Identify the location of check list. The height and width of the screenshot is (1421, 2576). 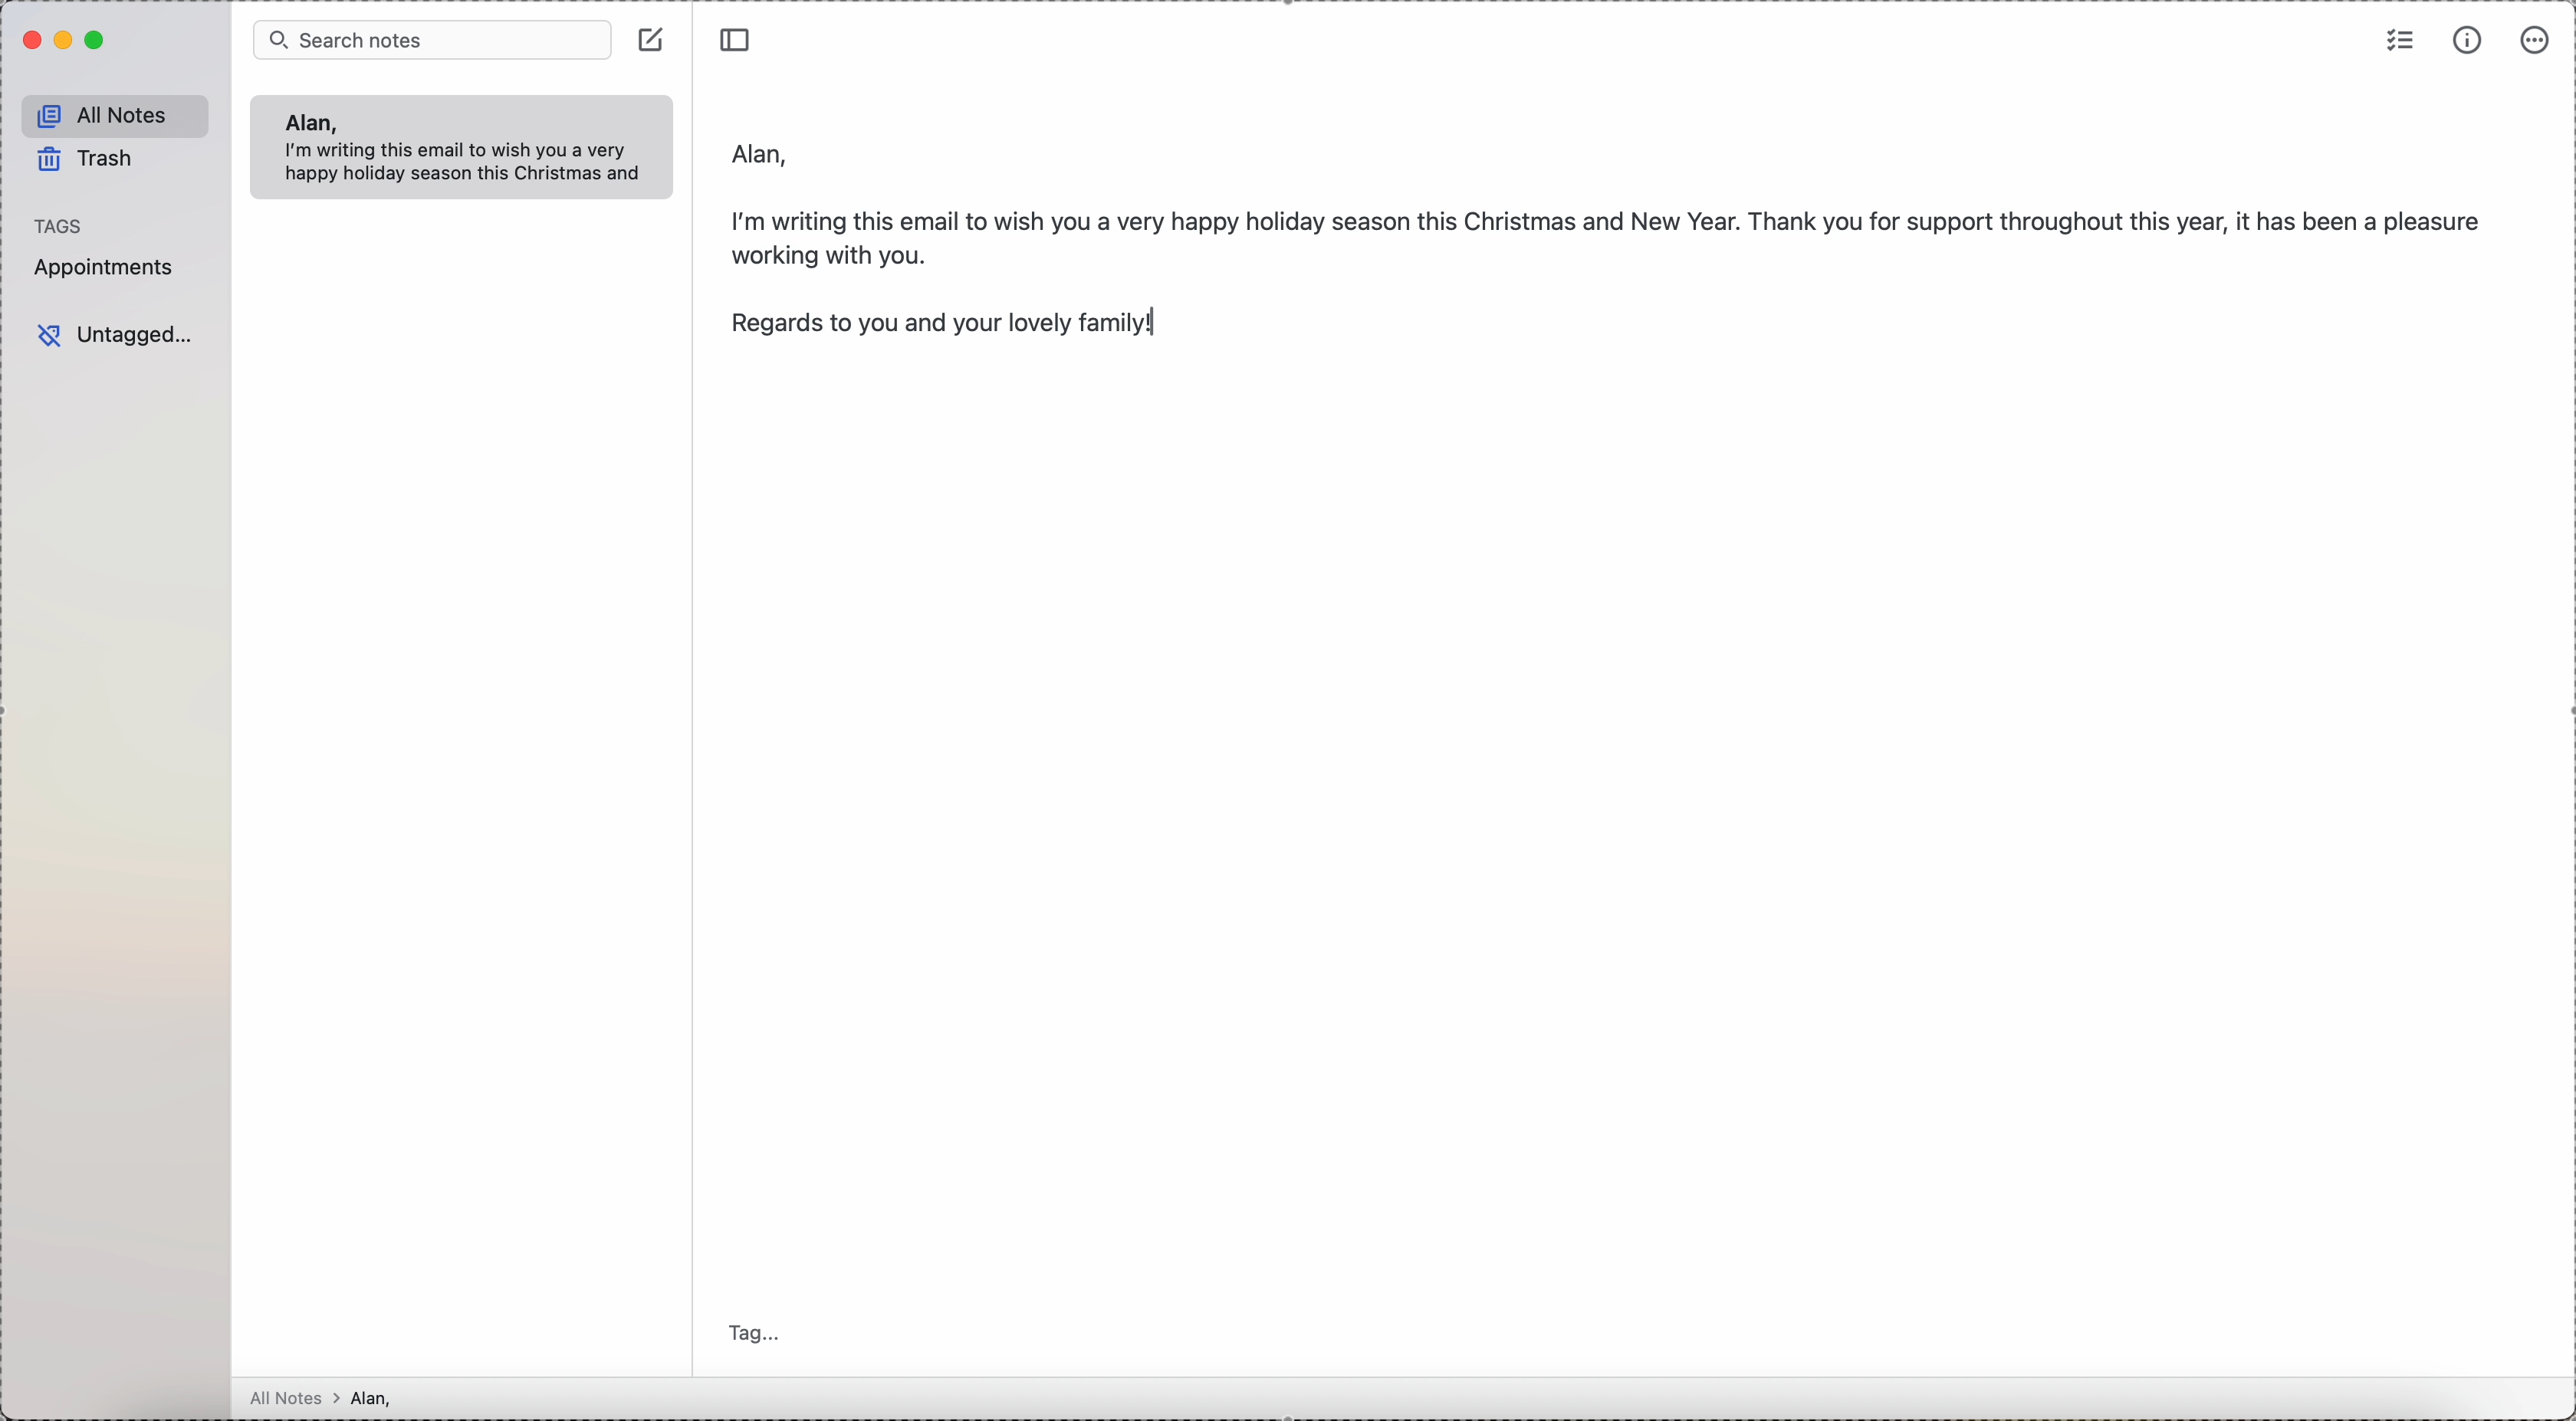
(2401, 38).